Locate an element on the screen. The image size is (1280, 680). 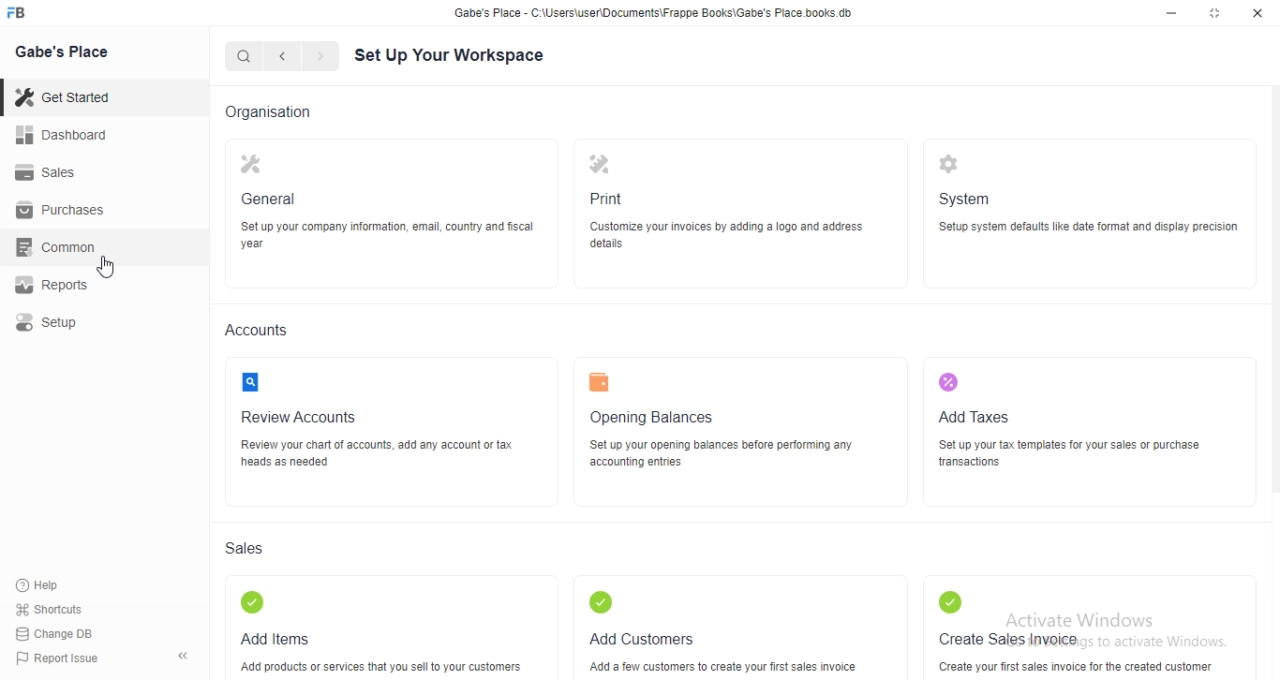
Change DB is located at coordinates (60, 633).